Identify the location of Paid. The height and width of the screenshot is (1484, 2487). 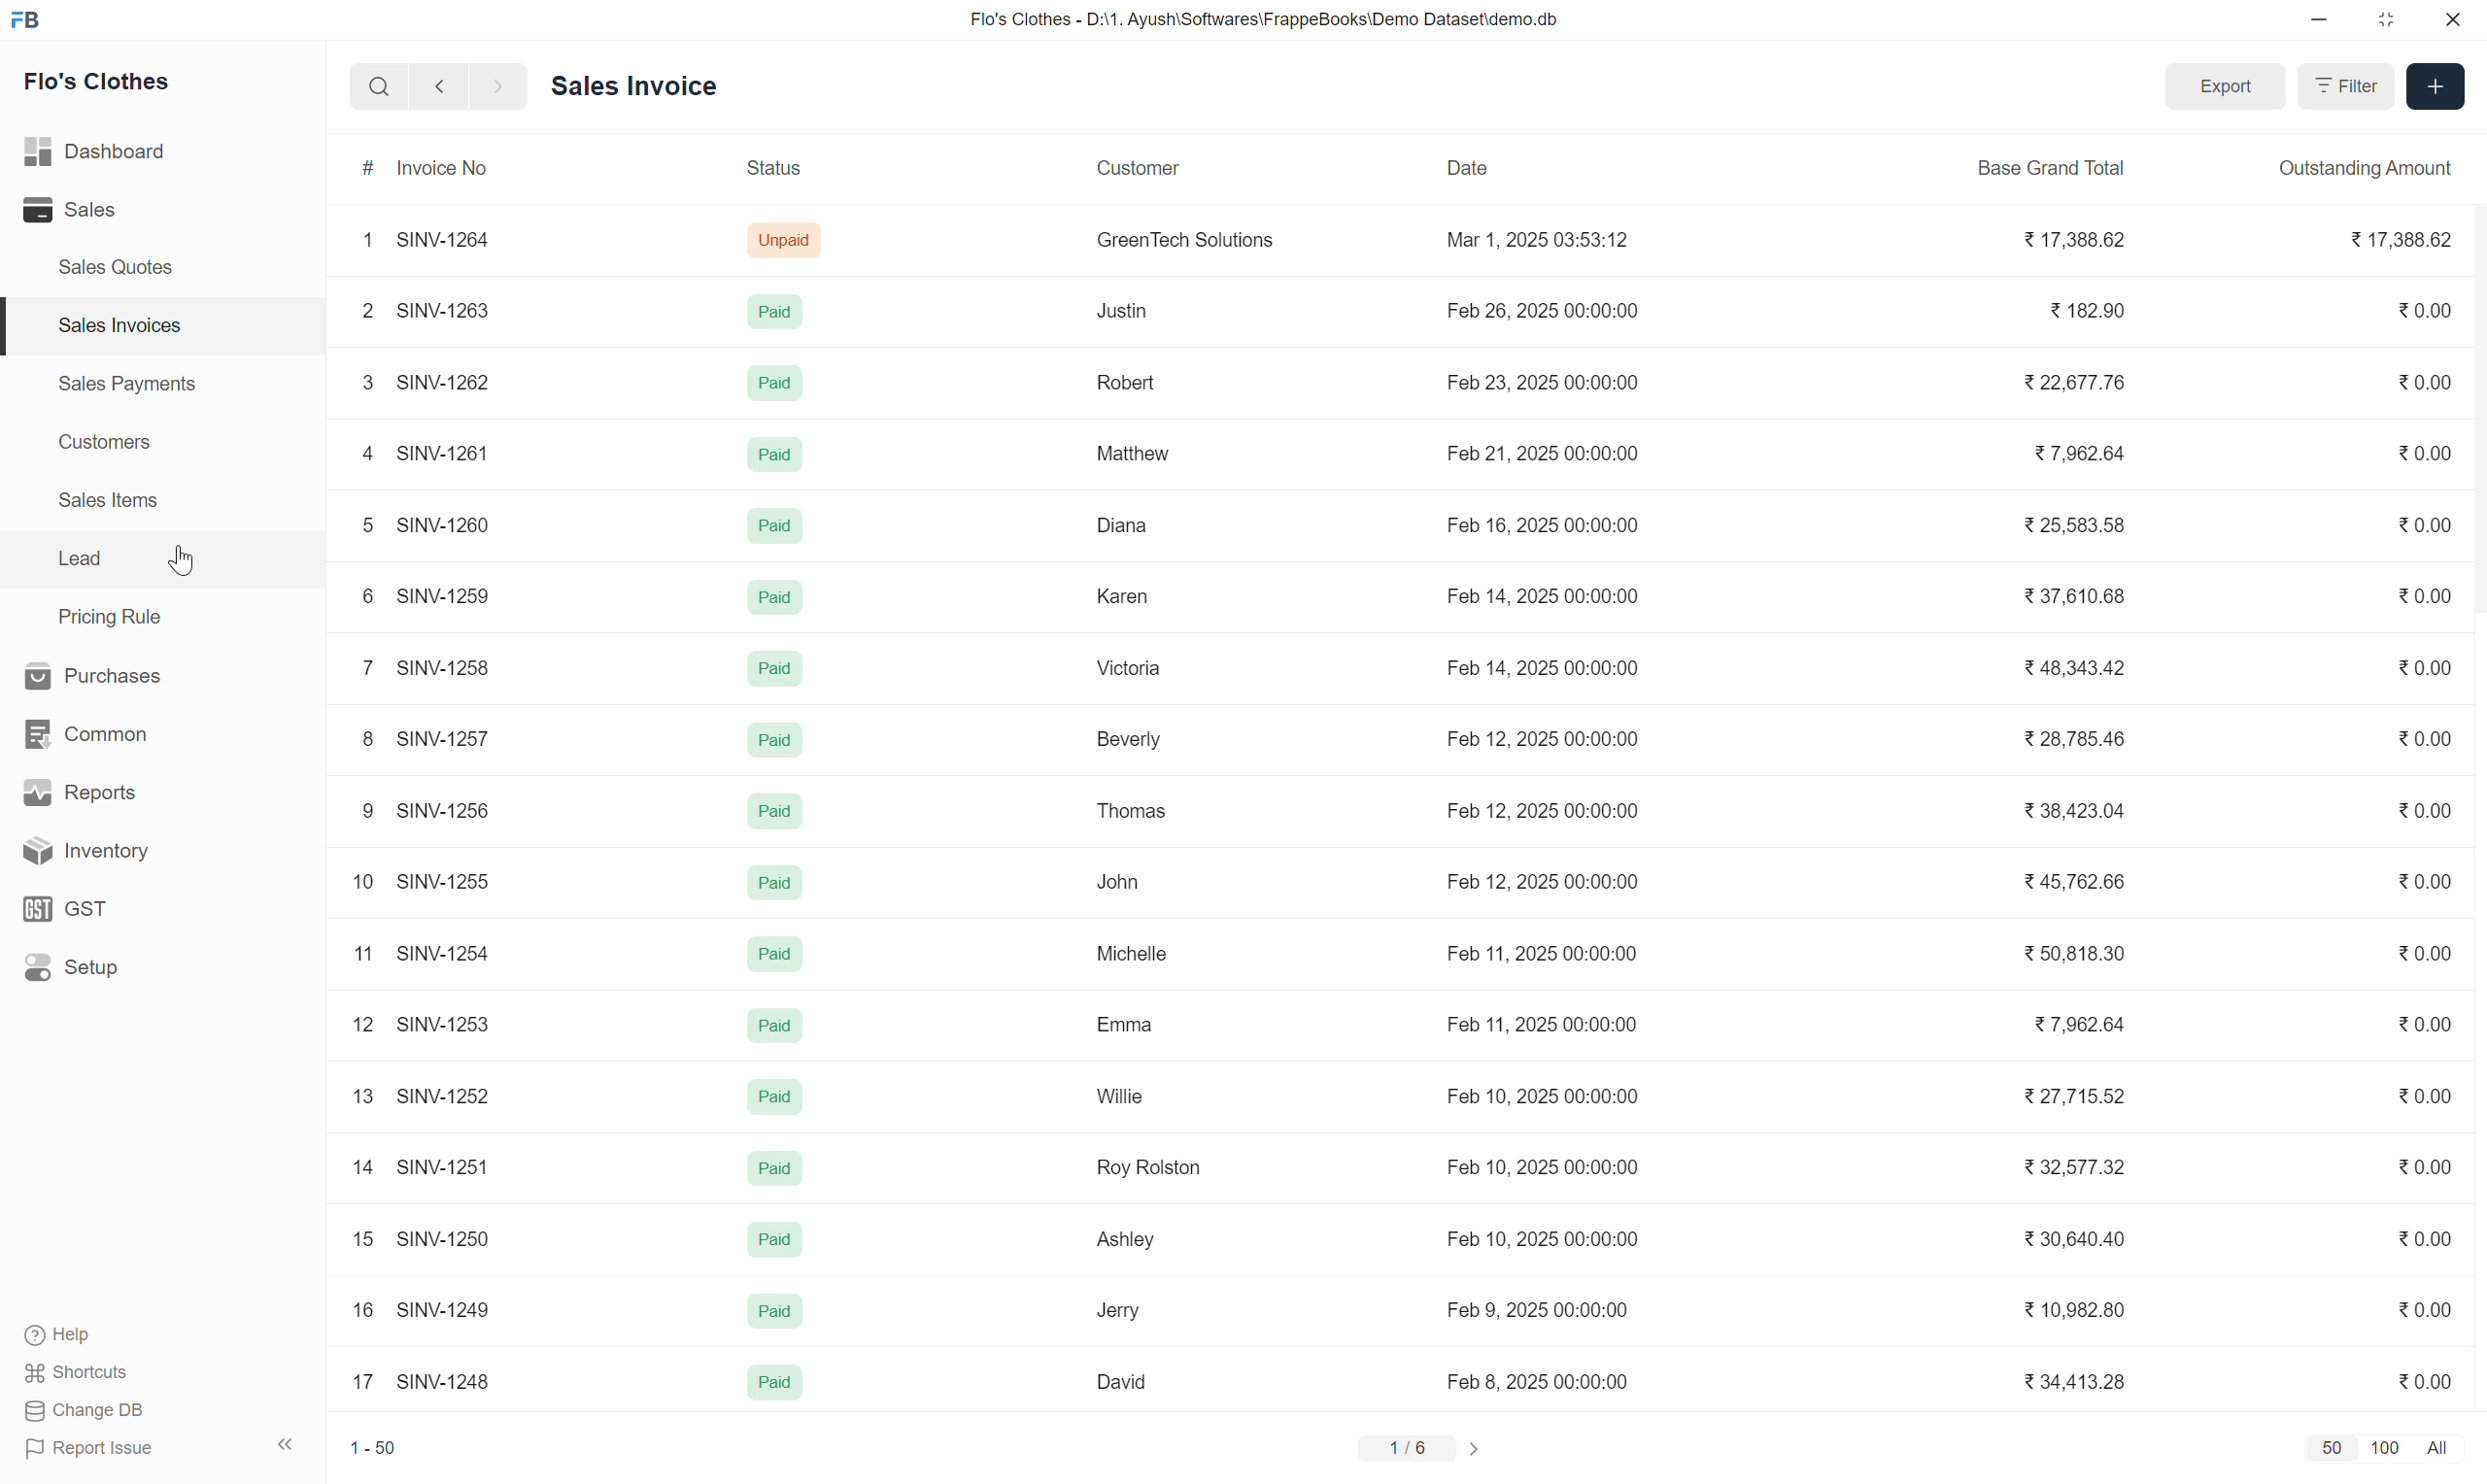
(770, 456).